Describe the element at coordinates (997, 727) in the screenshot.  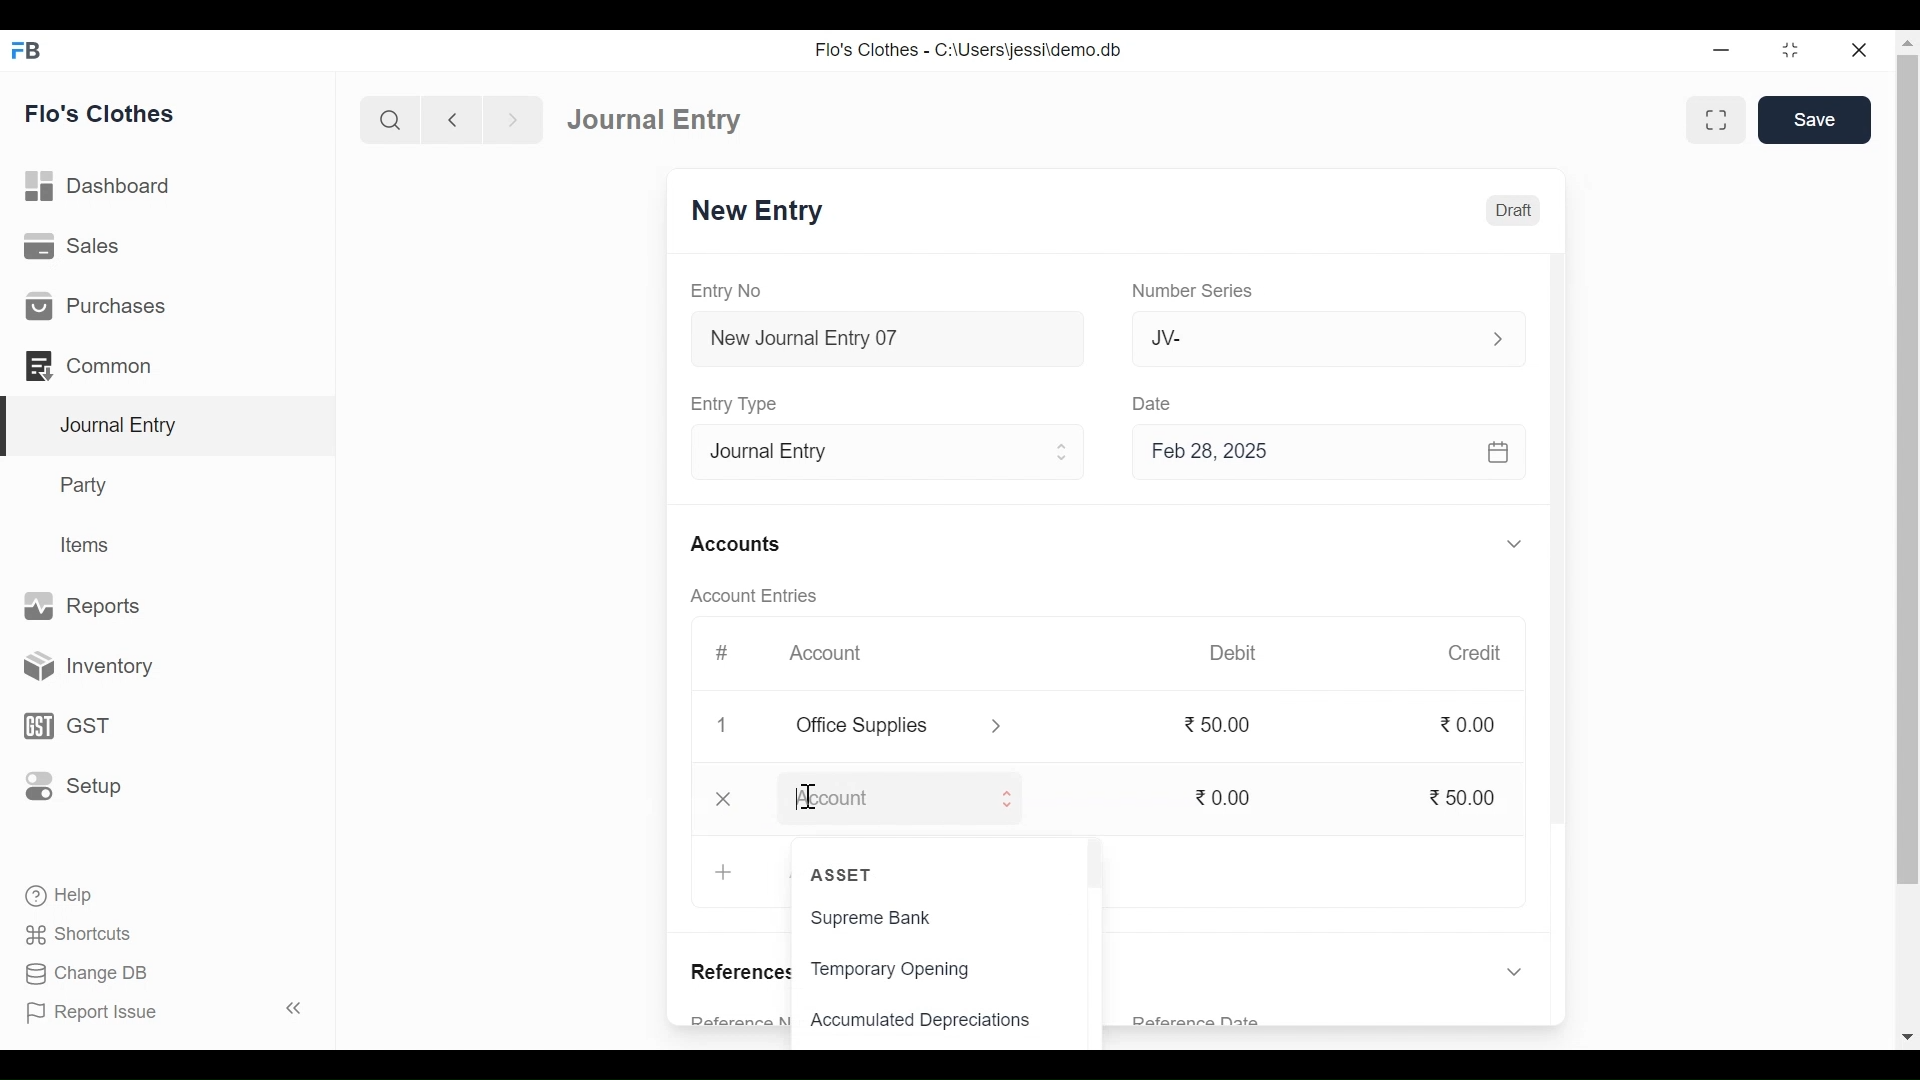
I see `Expand` at that location.